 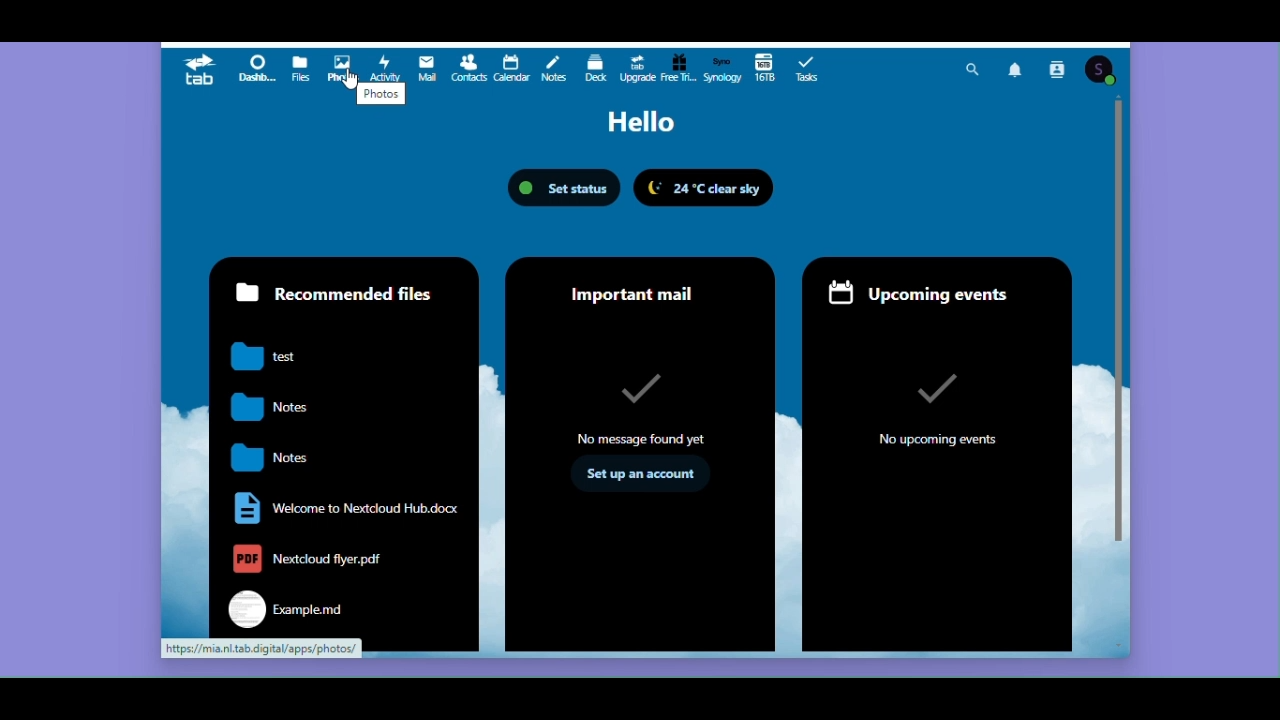 What do you see at coordinates (594, 66) in the screenshot?
I see `Deck` at bounding box center [594, 66].